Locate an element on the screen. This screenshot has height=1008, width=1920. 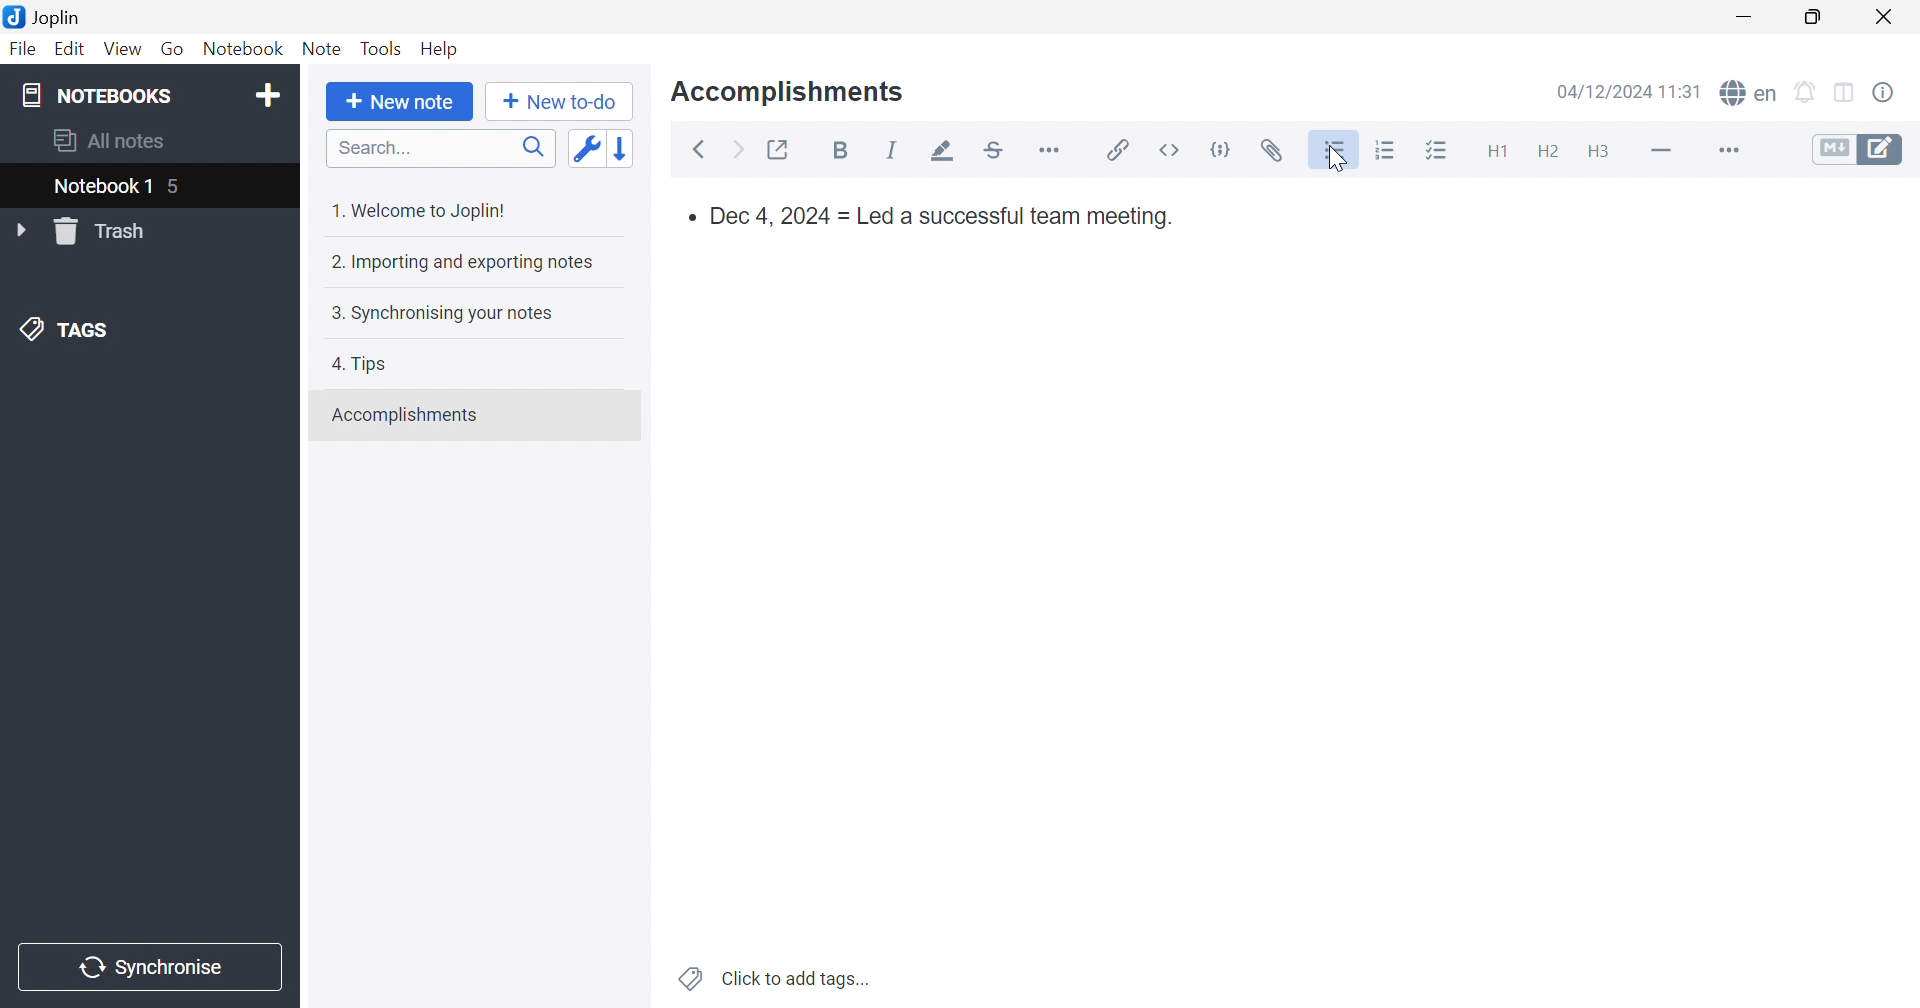
Italic is located at coordinates (897, 150).